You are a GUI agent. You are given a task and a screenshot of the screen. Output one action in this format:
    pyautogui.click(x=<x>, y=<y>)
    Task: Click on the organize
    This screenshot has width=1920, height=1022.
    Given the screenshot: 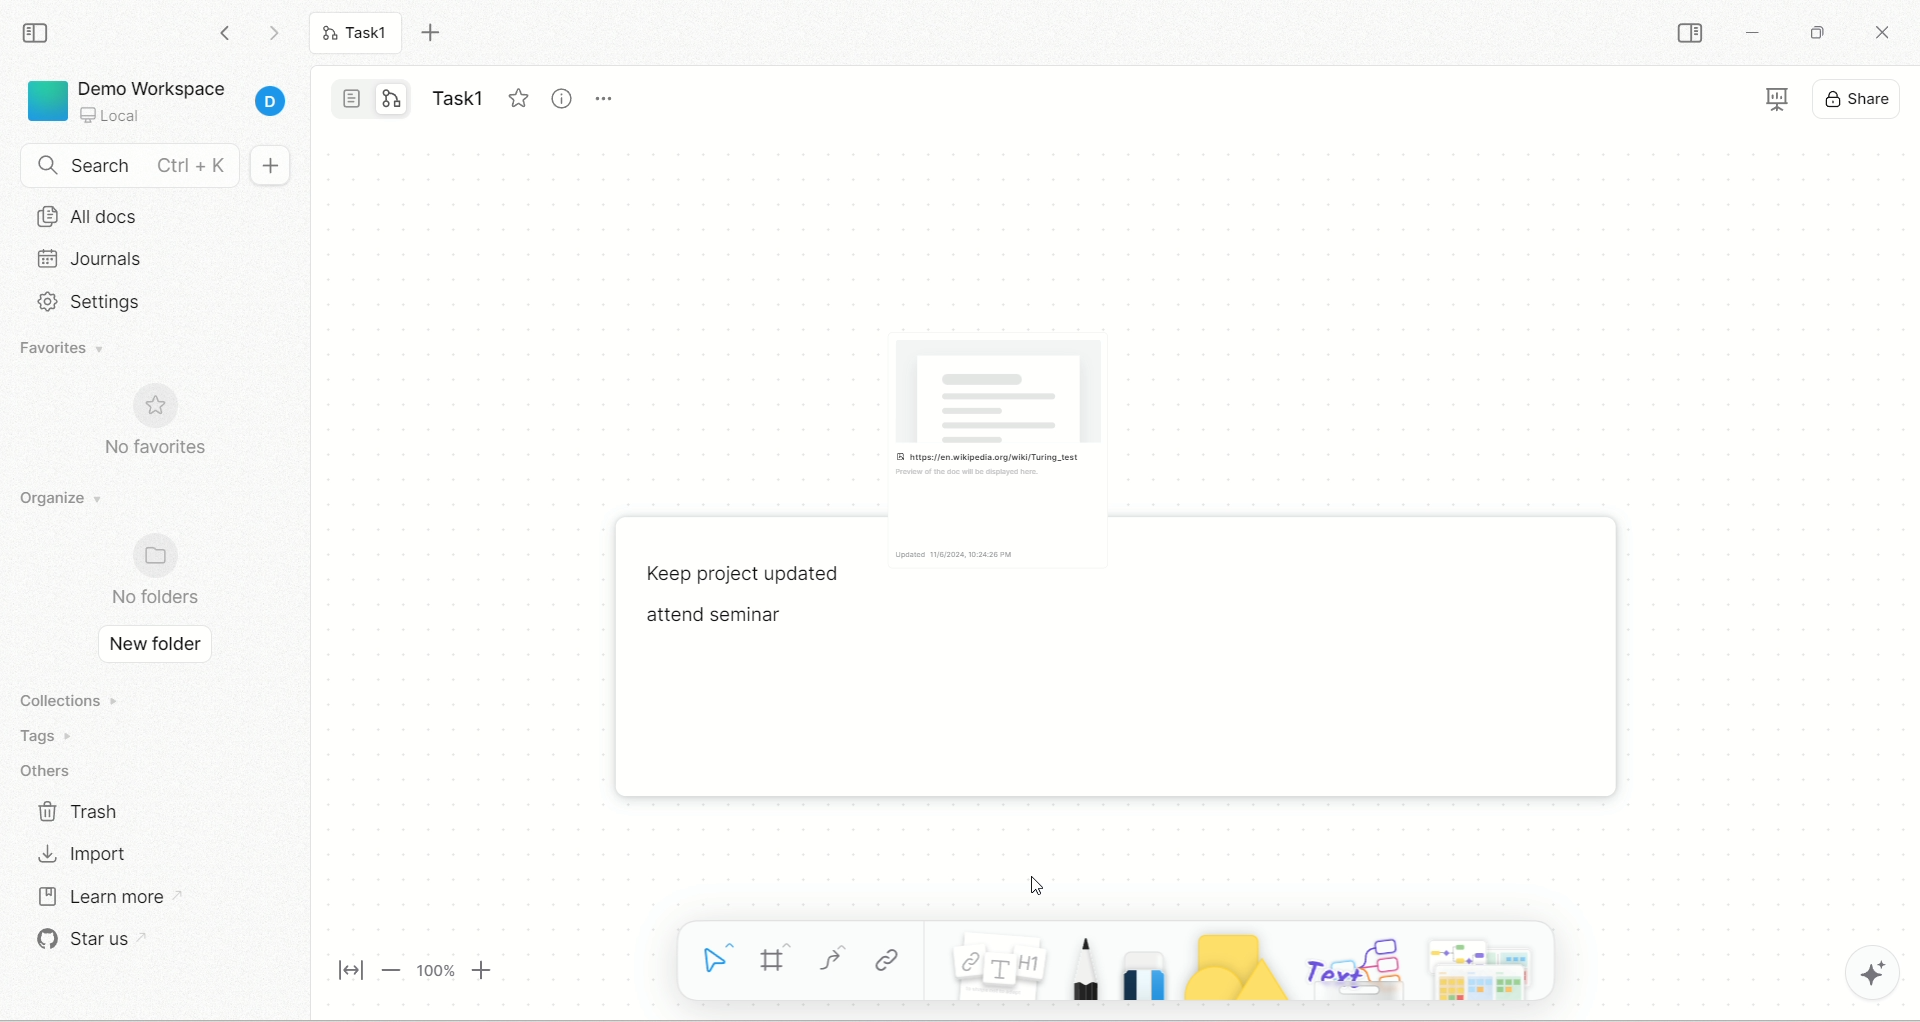 What is the action you would take?
    pyautogui.click(x=69, y=497)
    